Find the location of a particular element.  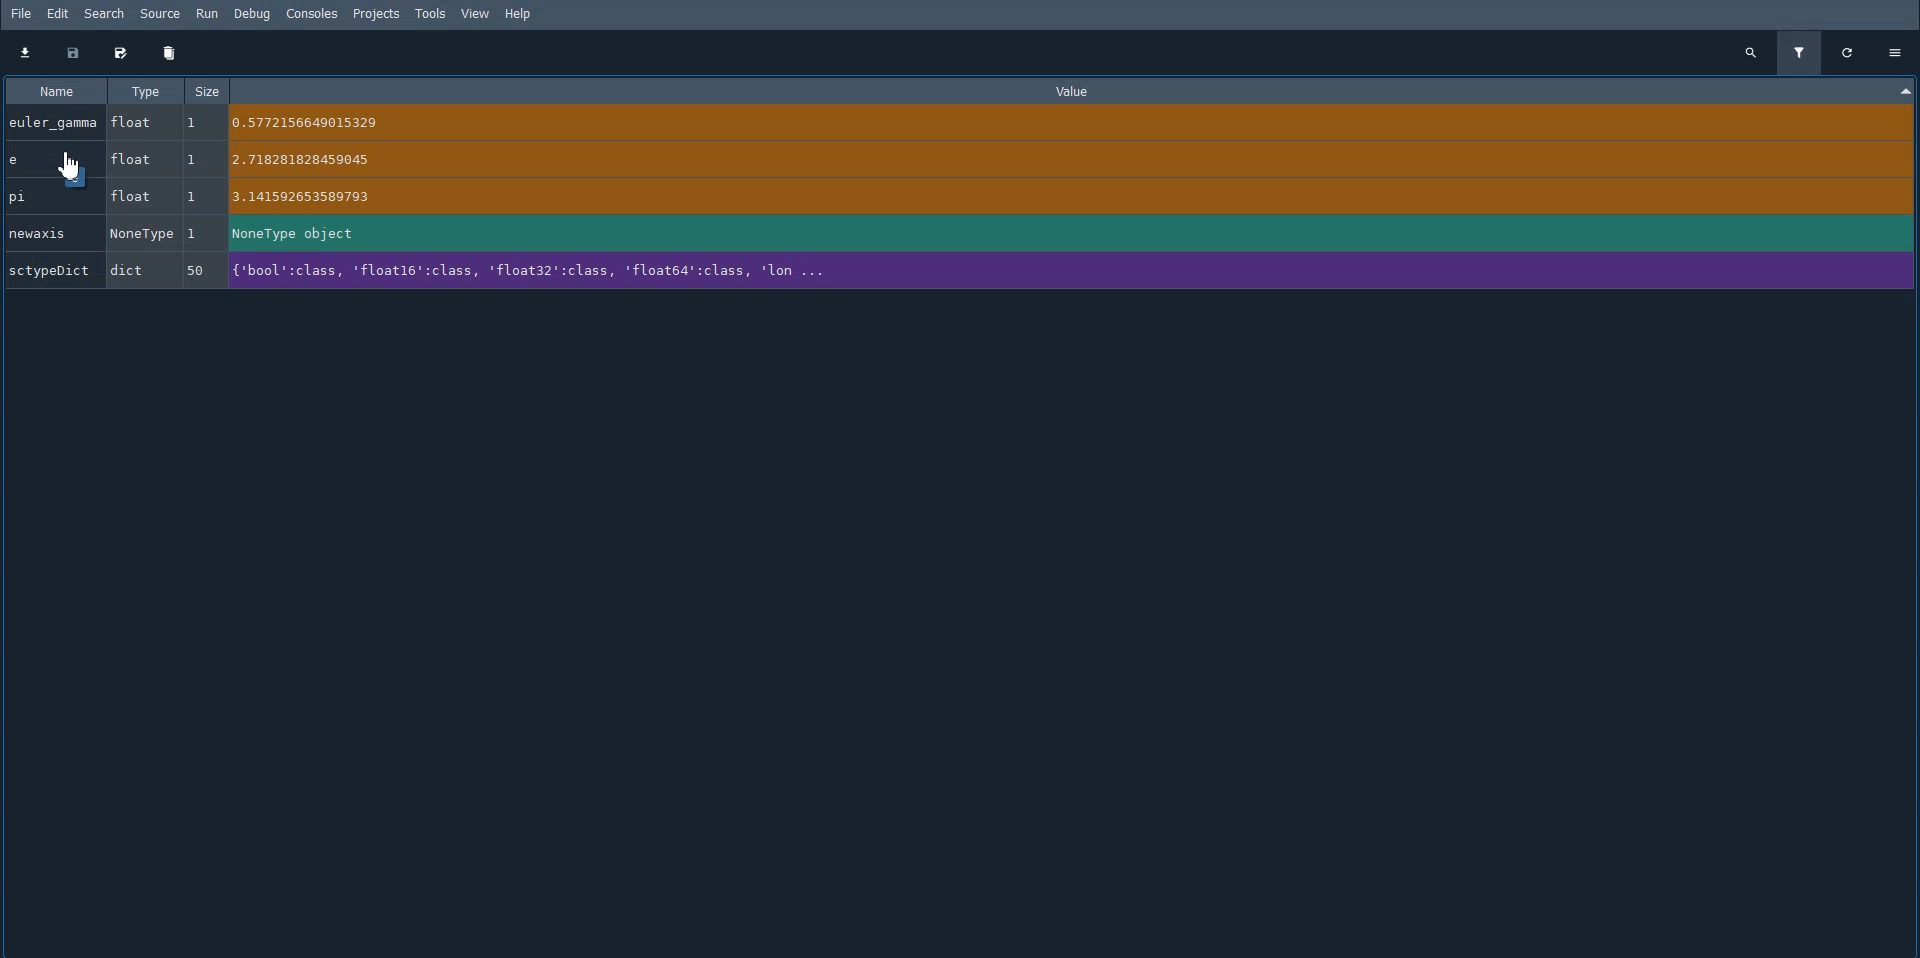

Type is located at coordinates (146, 91).